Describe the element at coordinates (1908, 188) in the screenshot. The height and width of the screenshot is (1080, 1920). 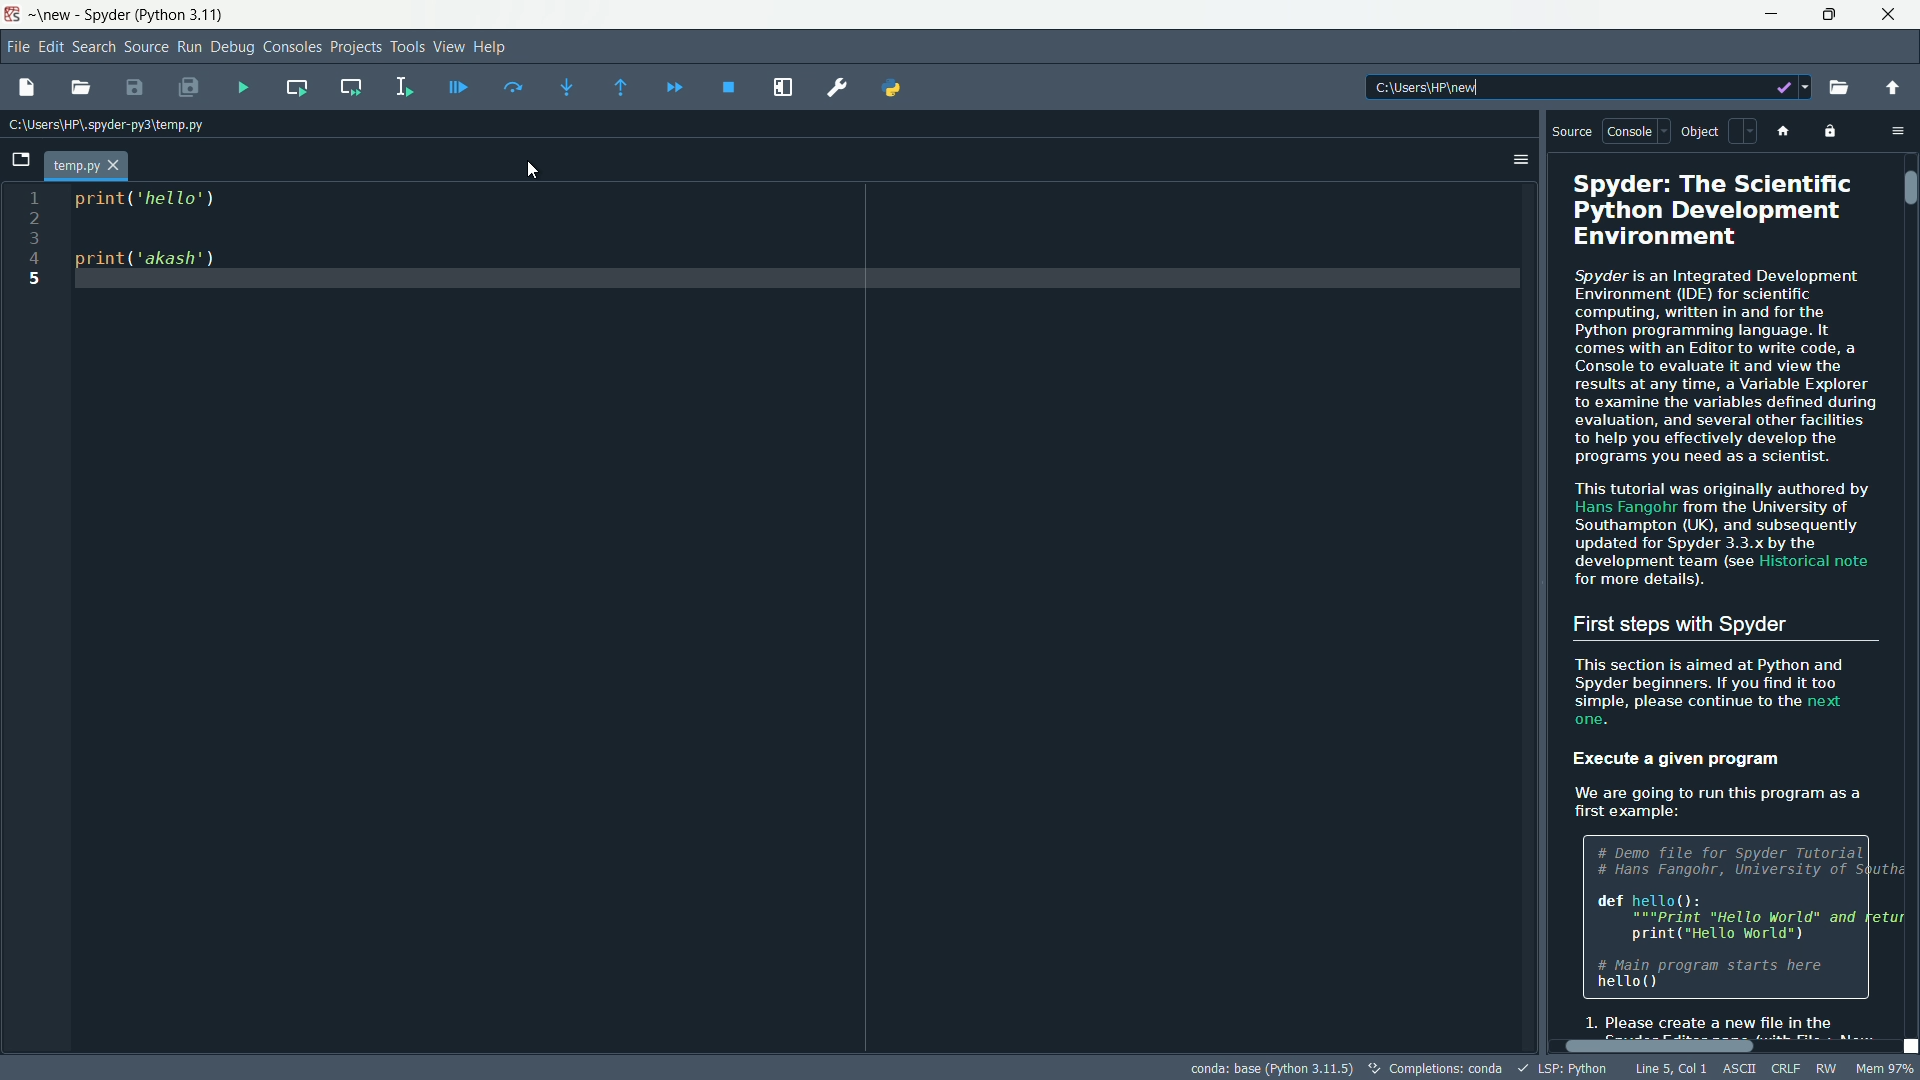
I see `Vertical Scroll bar` at that location.